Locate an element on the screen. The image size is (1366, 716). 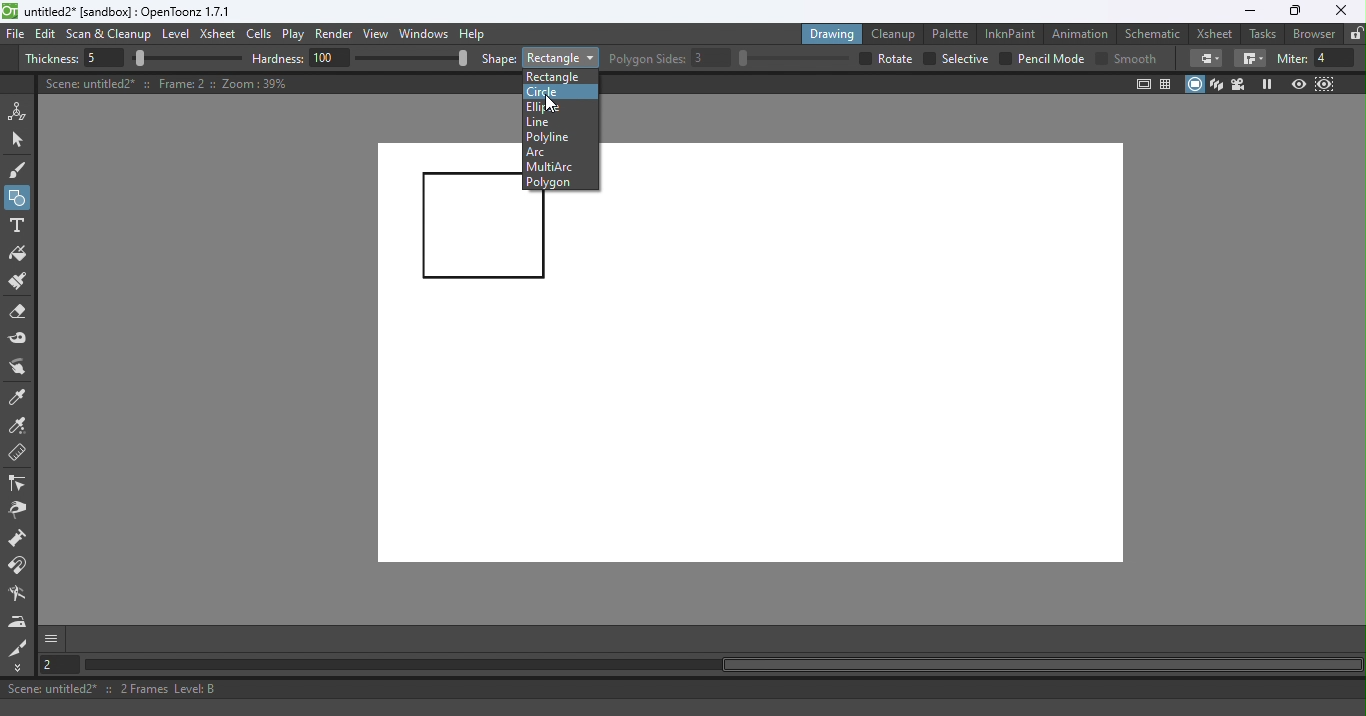
Status bar is located at coordinates (683, 689).